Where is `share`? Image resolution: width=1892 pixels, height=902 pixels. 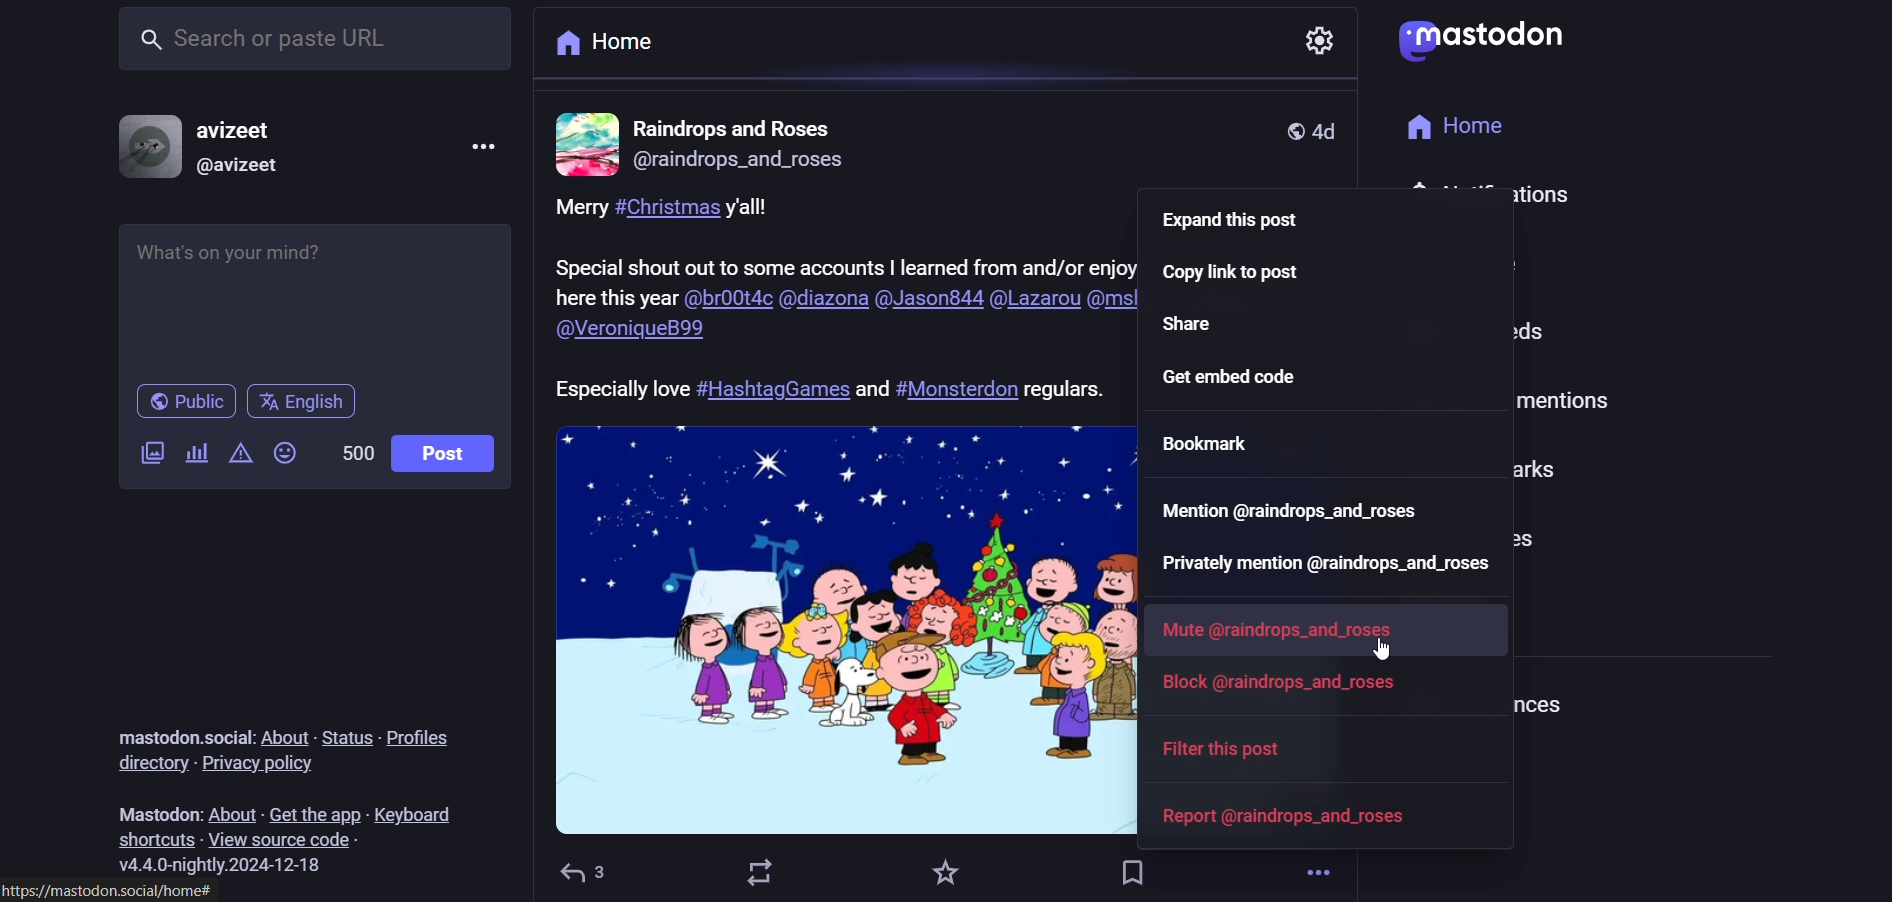
share is located at coordinates (1201, 326).